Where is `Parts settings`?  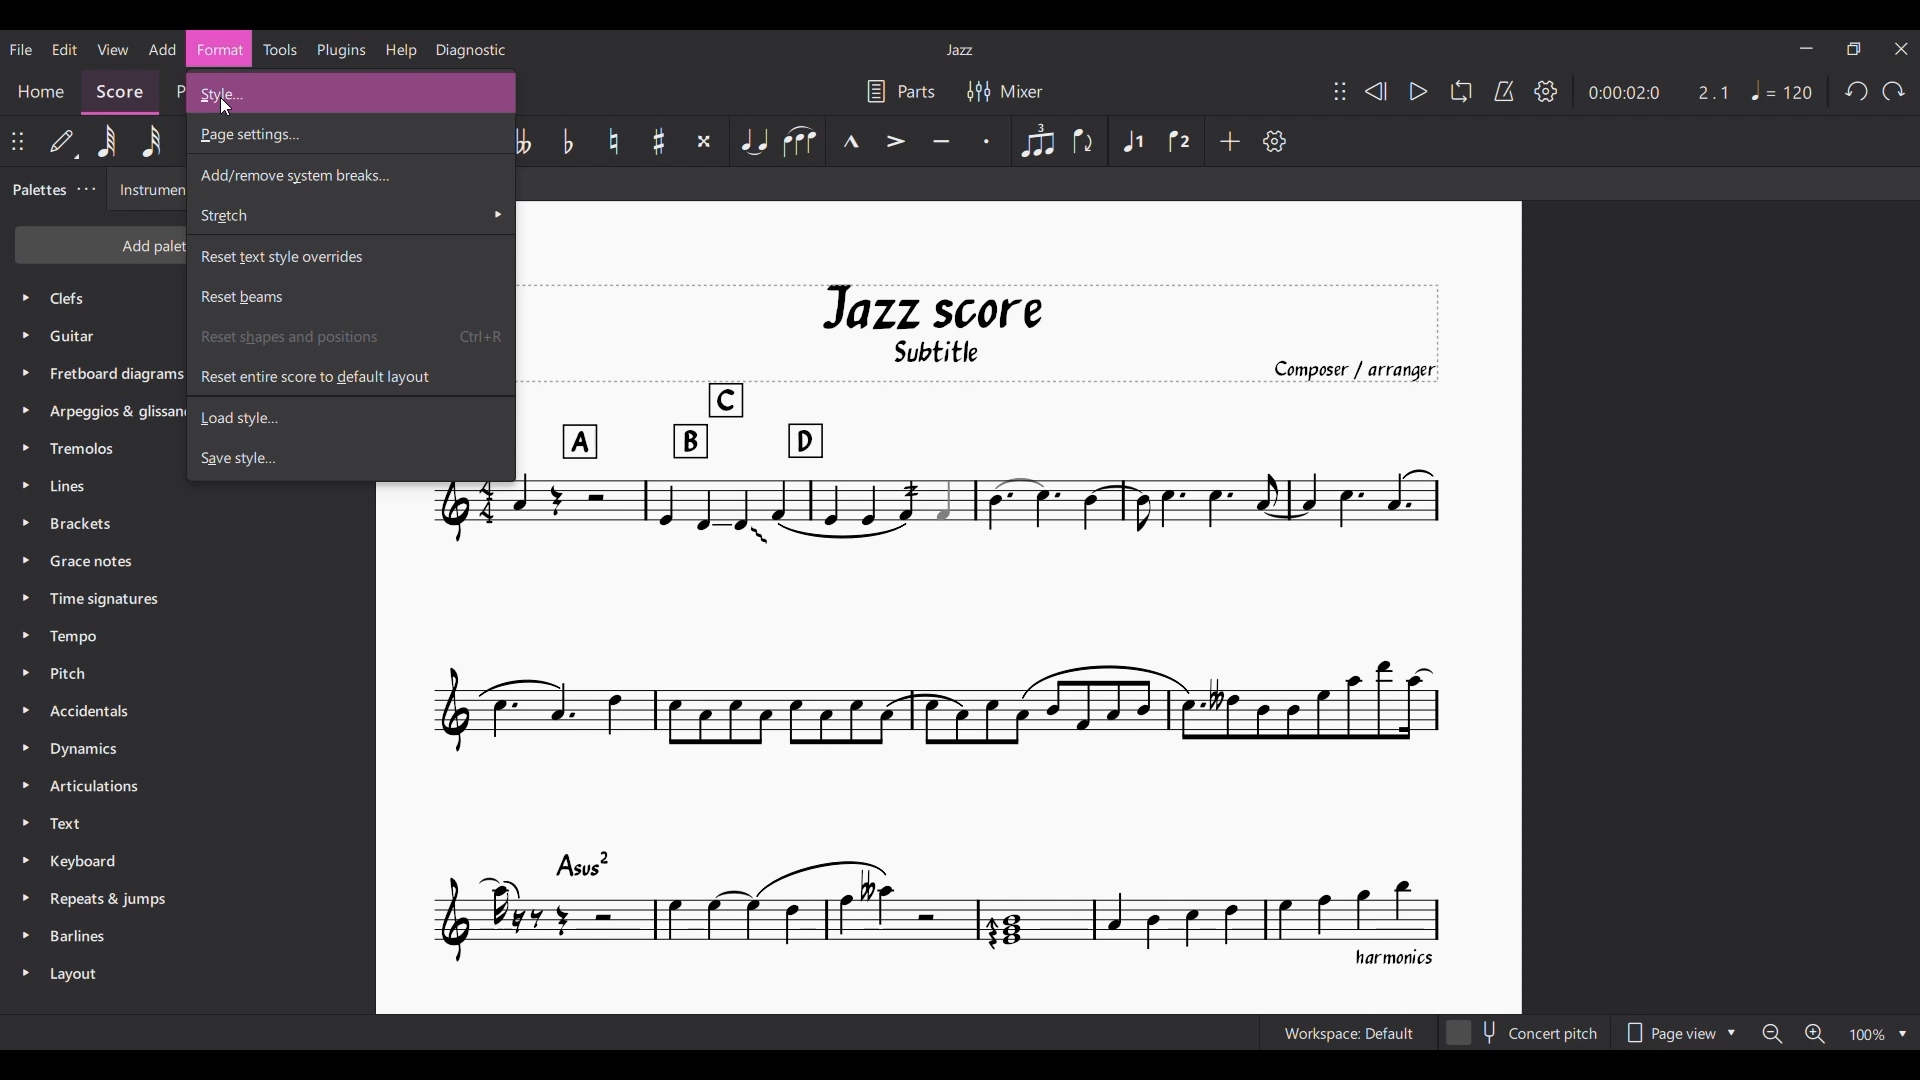 Parts settings is located at coordinates (901, 92).